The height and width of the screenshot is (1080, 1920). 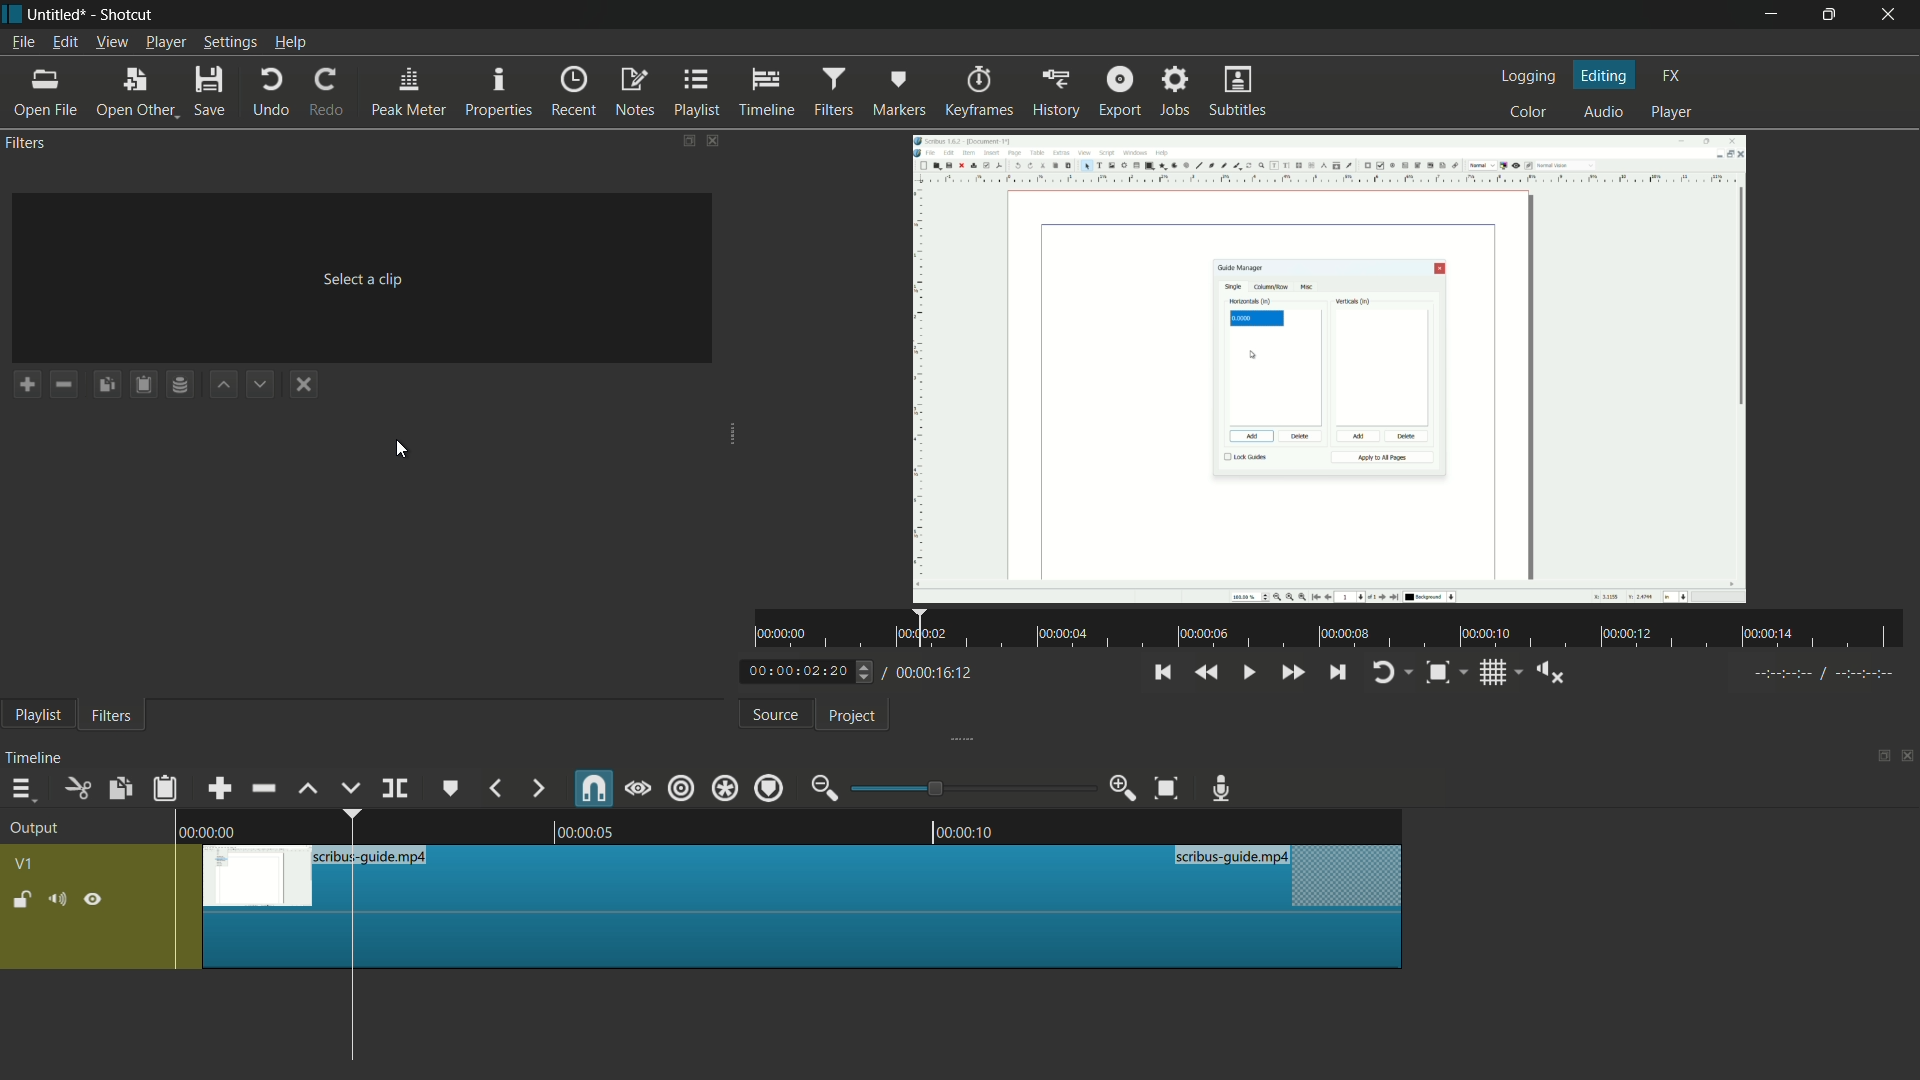 What do you see at coordinates (77, 788) in the screenshot?
I see `cut` at bounding box center [77, 788].